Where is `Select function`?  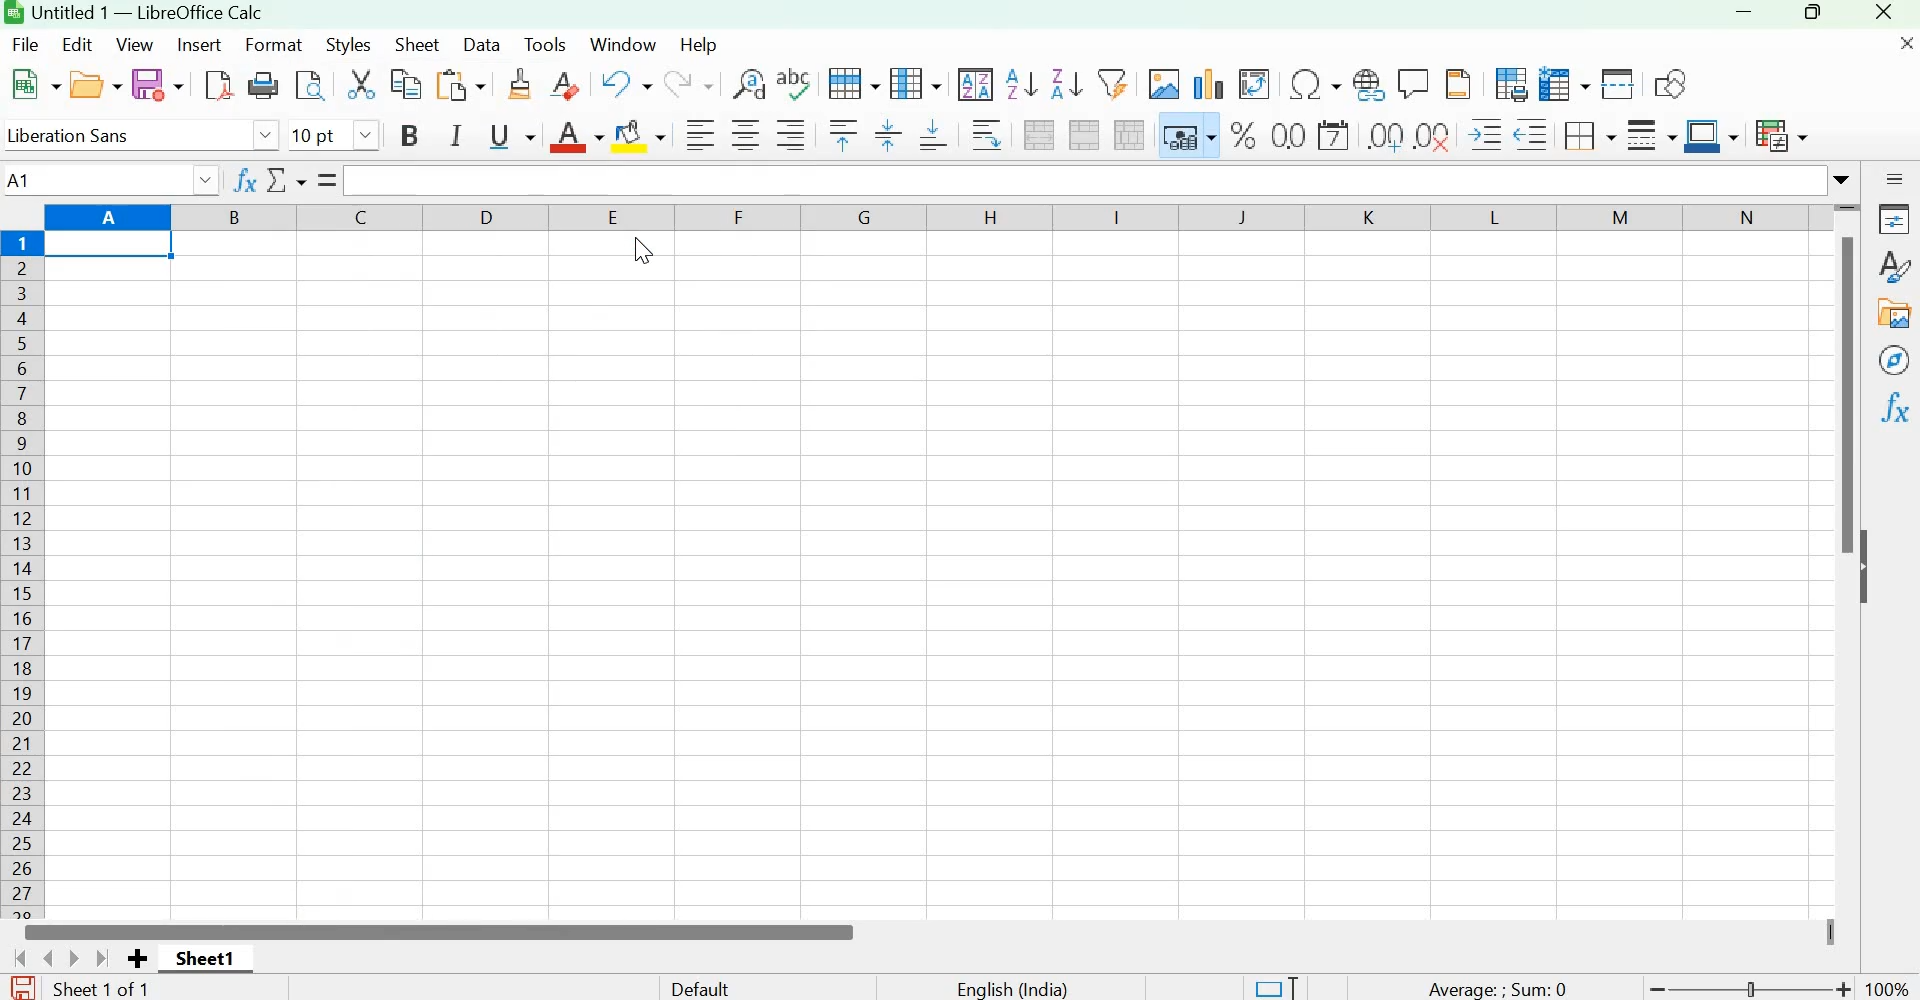
Select function is located at coordinates (287, 180).